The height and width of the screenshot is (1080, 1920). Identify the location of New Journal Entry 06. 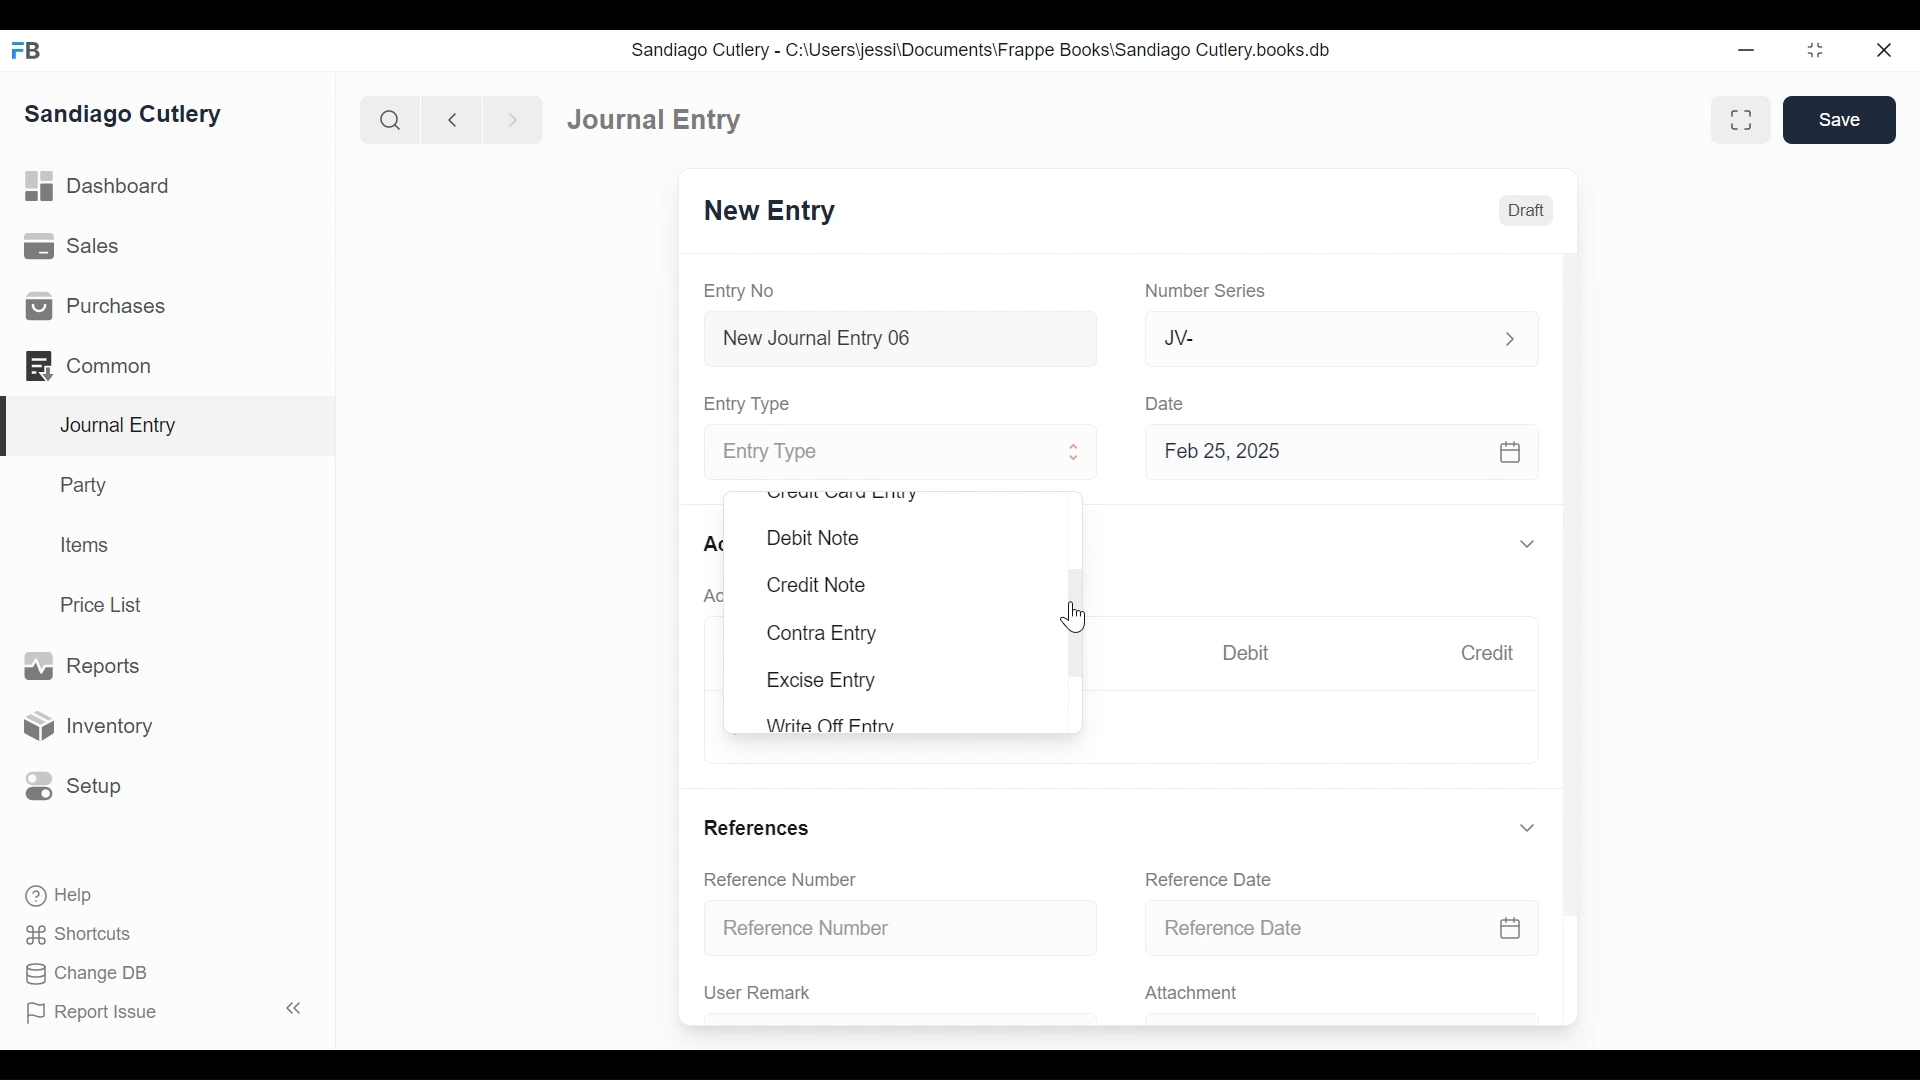
(897, 341).